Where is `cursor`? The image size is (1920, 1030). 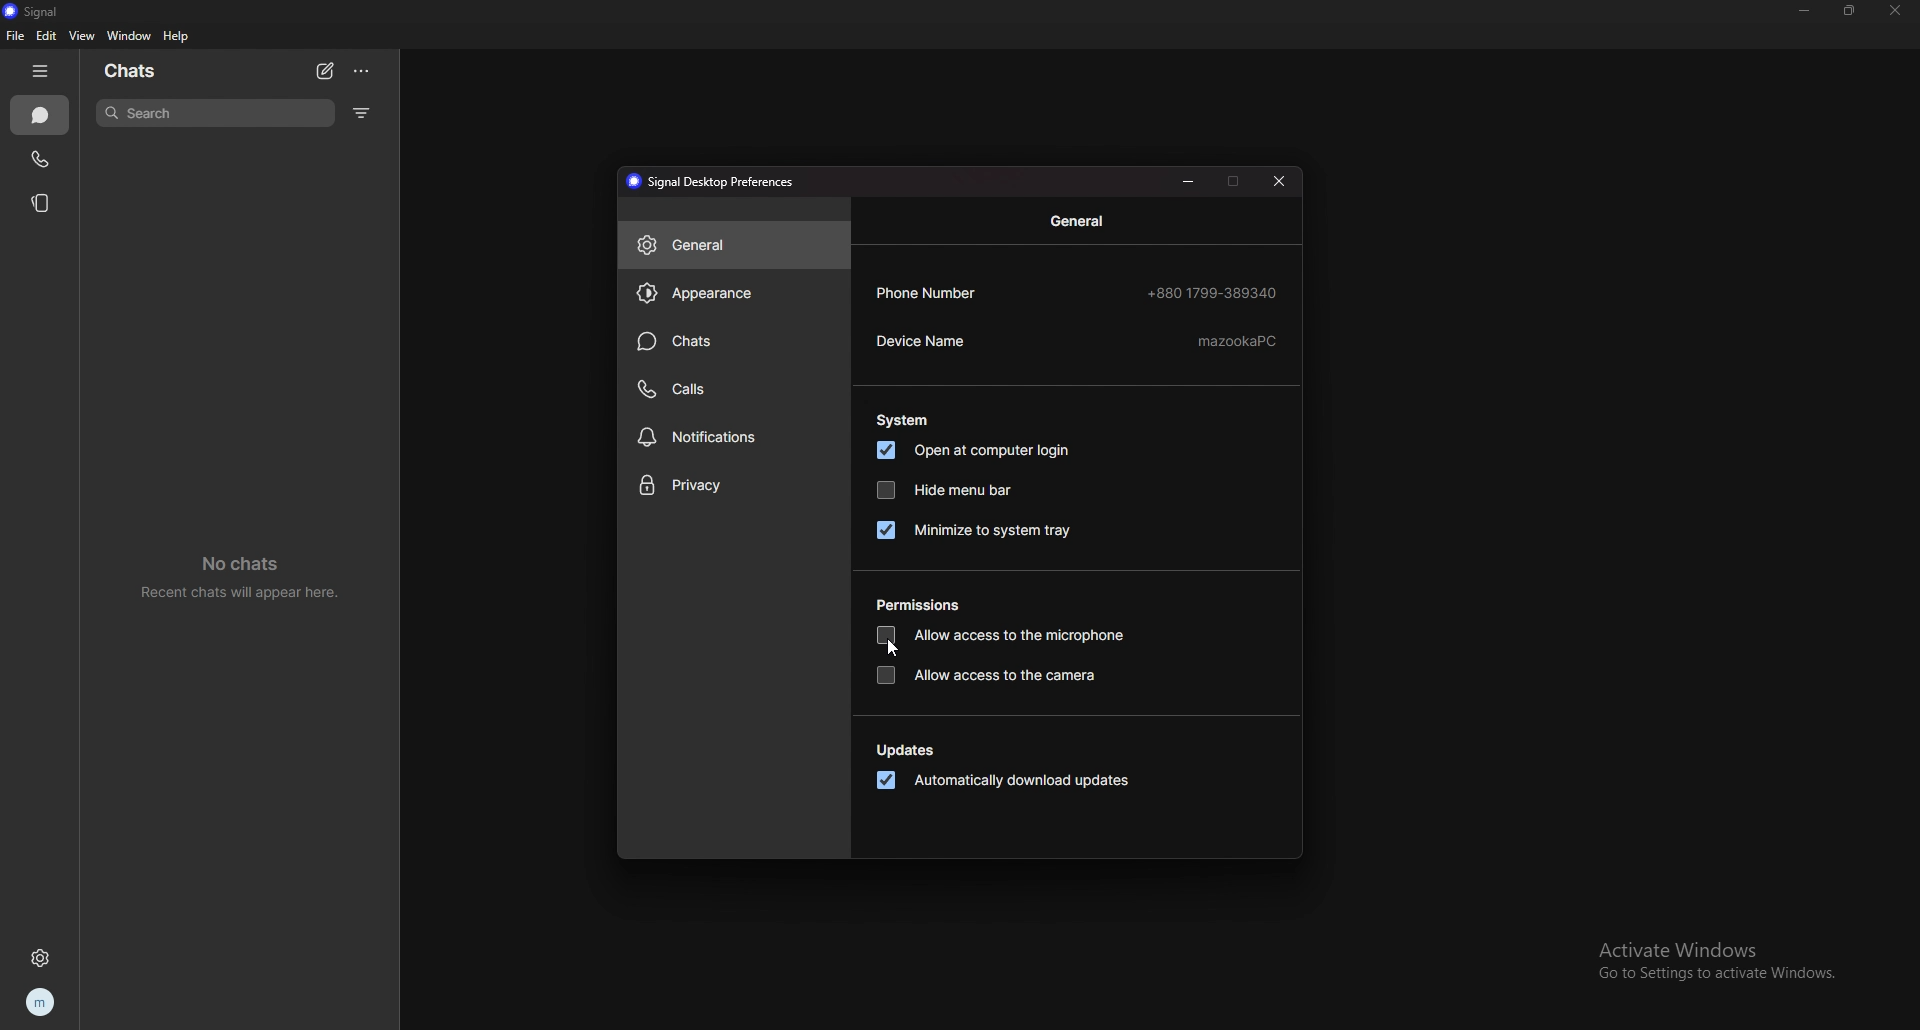 cursor is located at coordinates (895, 652).